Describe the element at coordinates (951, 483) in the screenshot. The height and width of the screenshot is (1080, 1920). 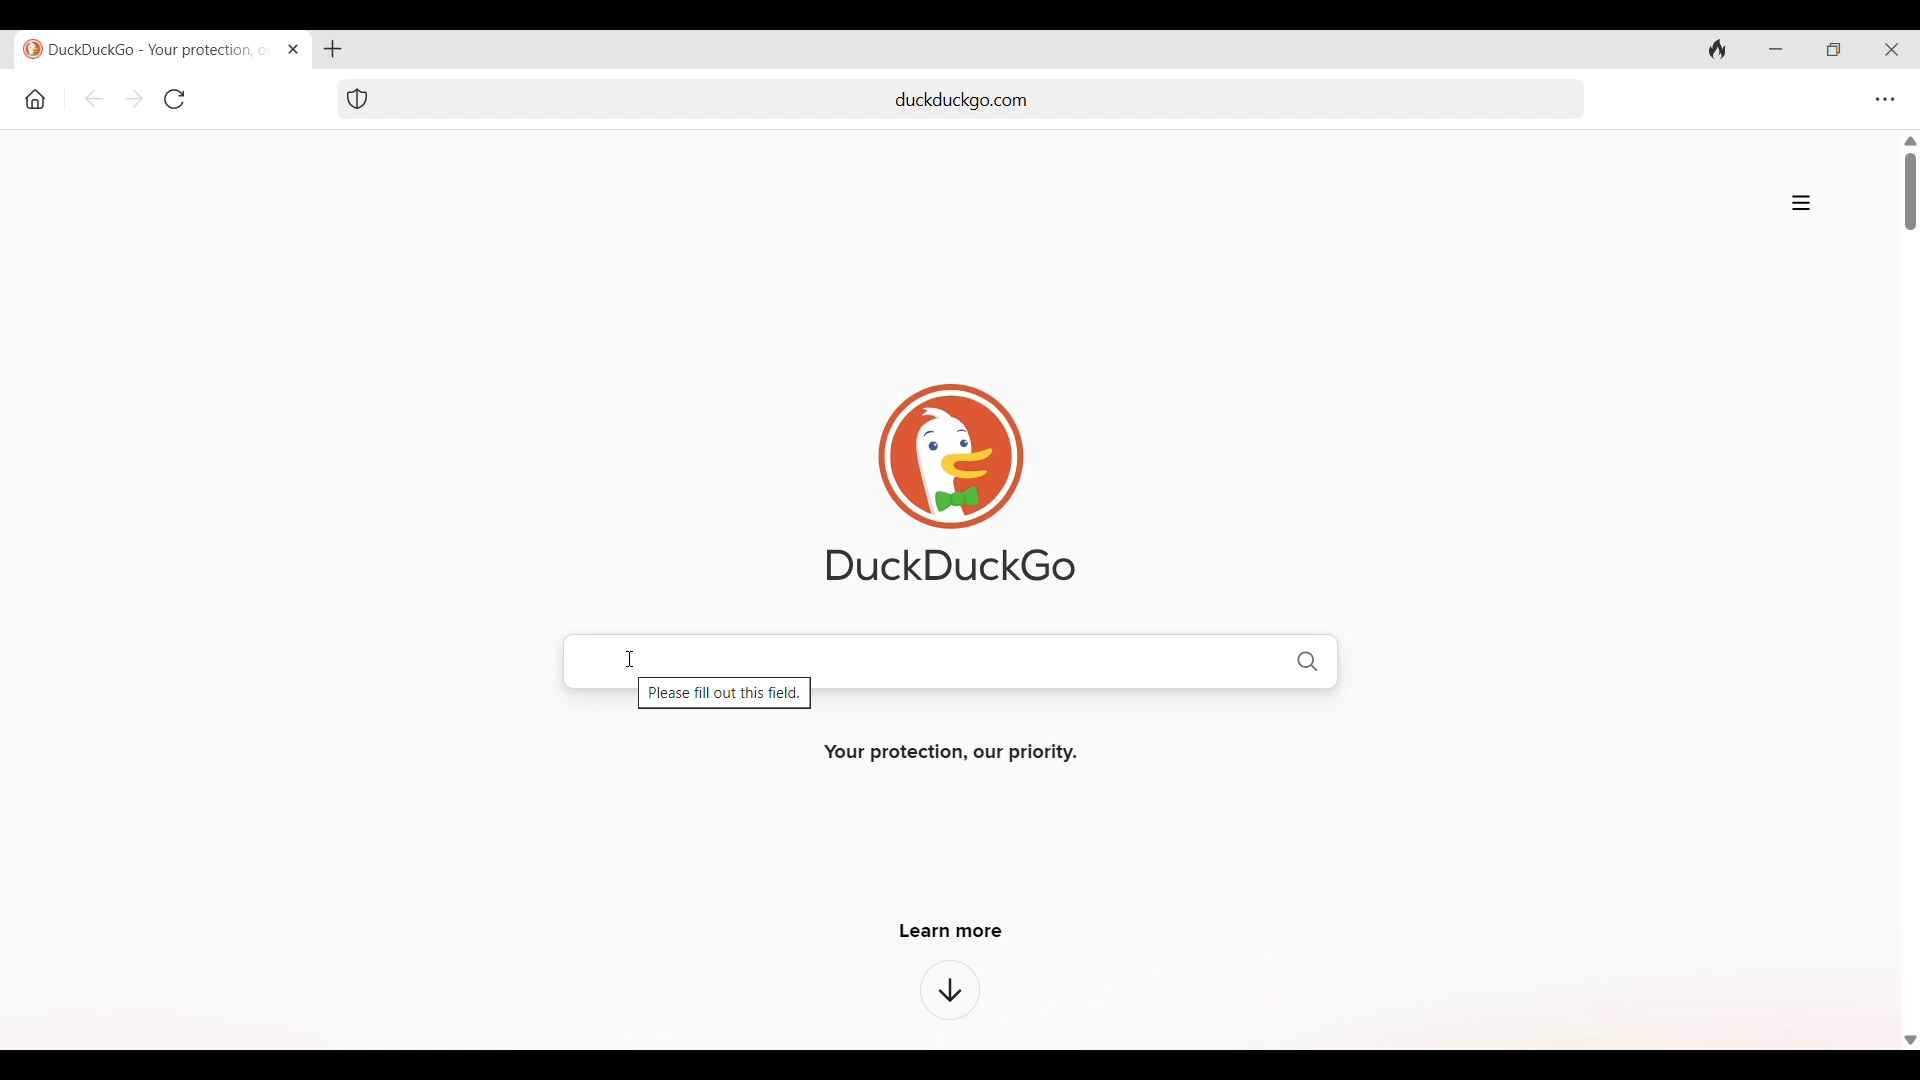
I see `DuckDuckGo logo and name` at that location.